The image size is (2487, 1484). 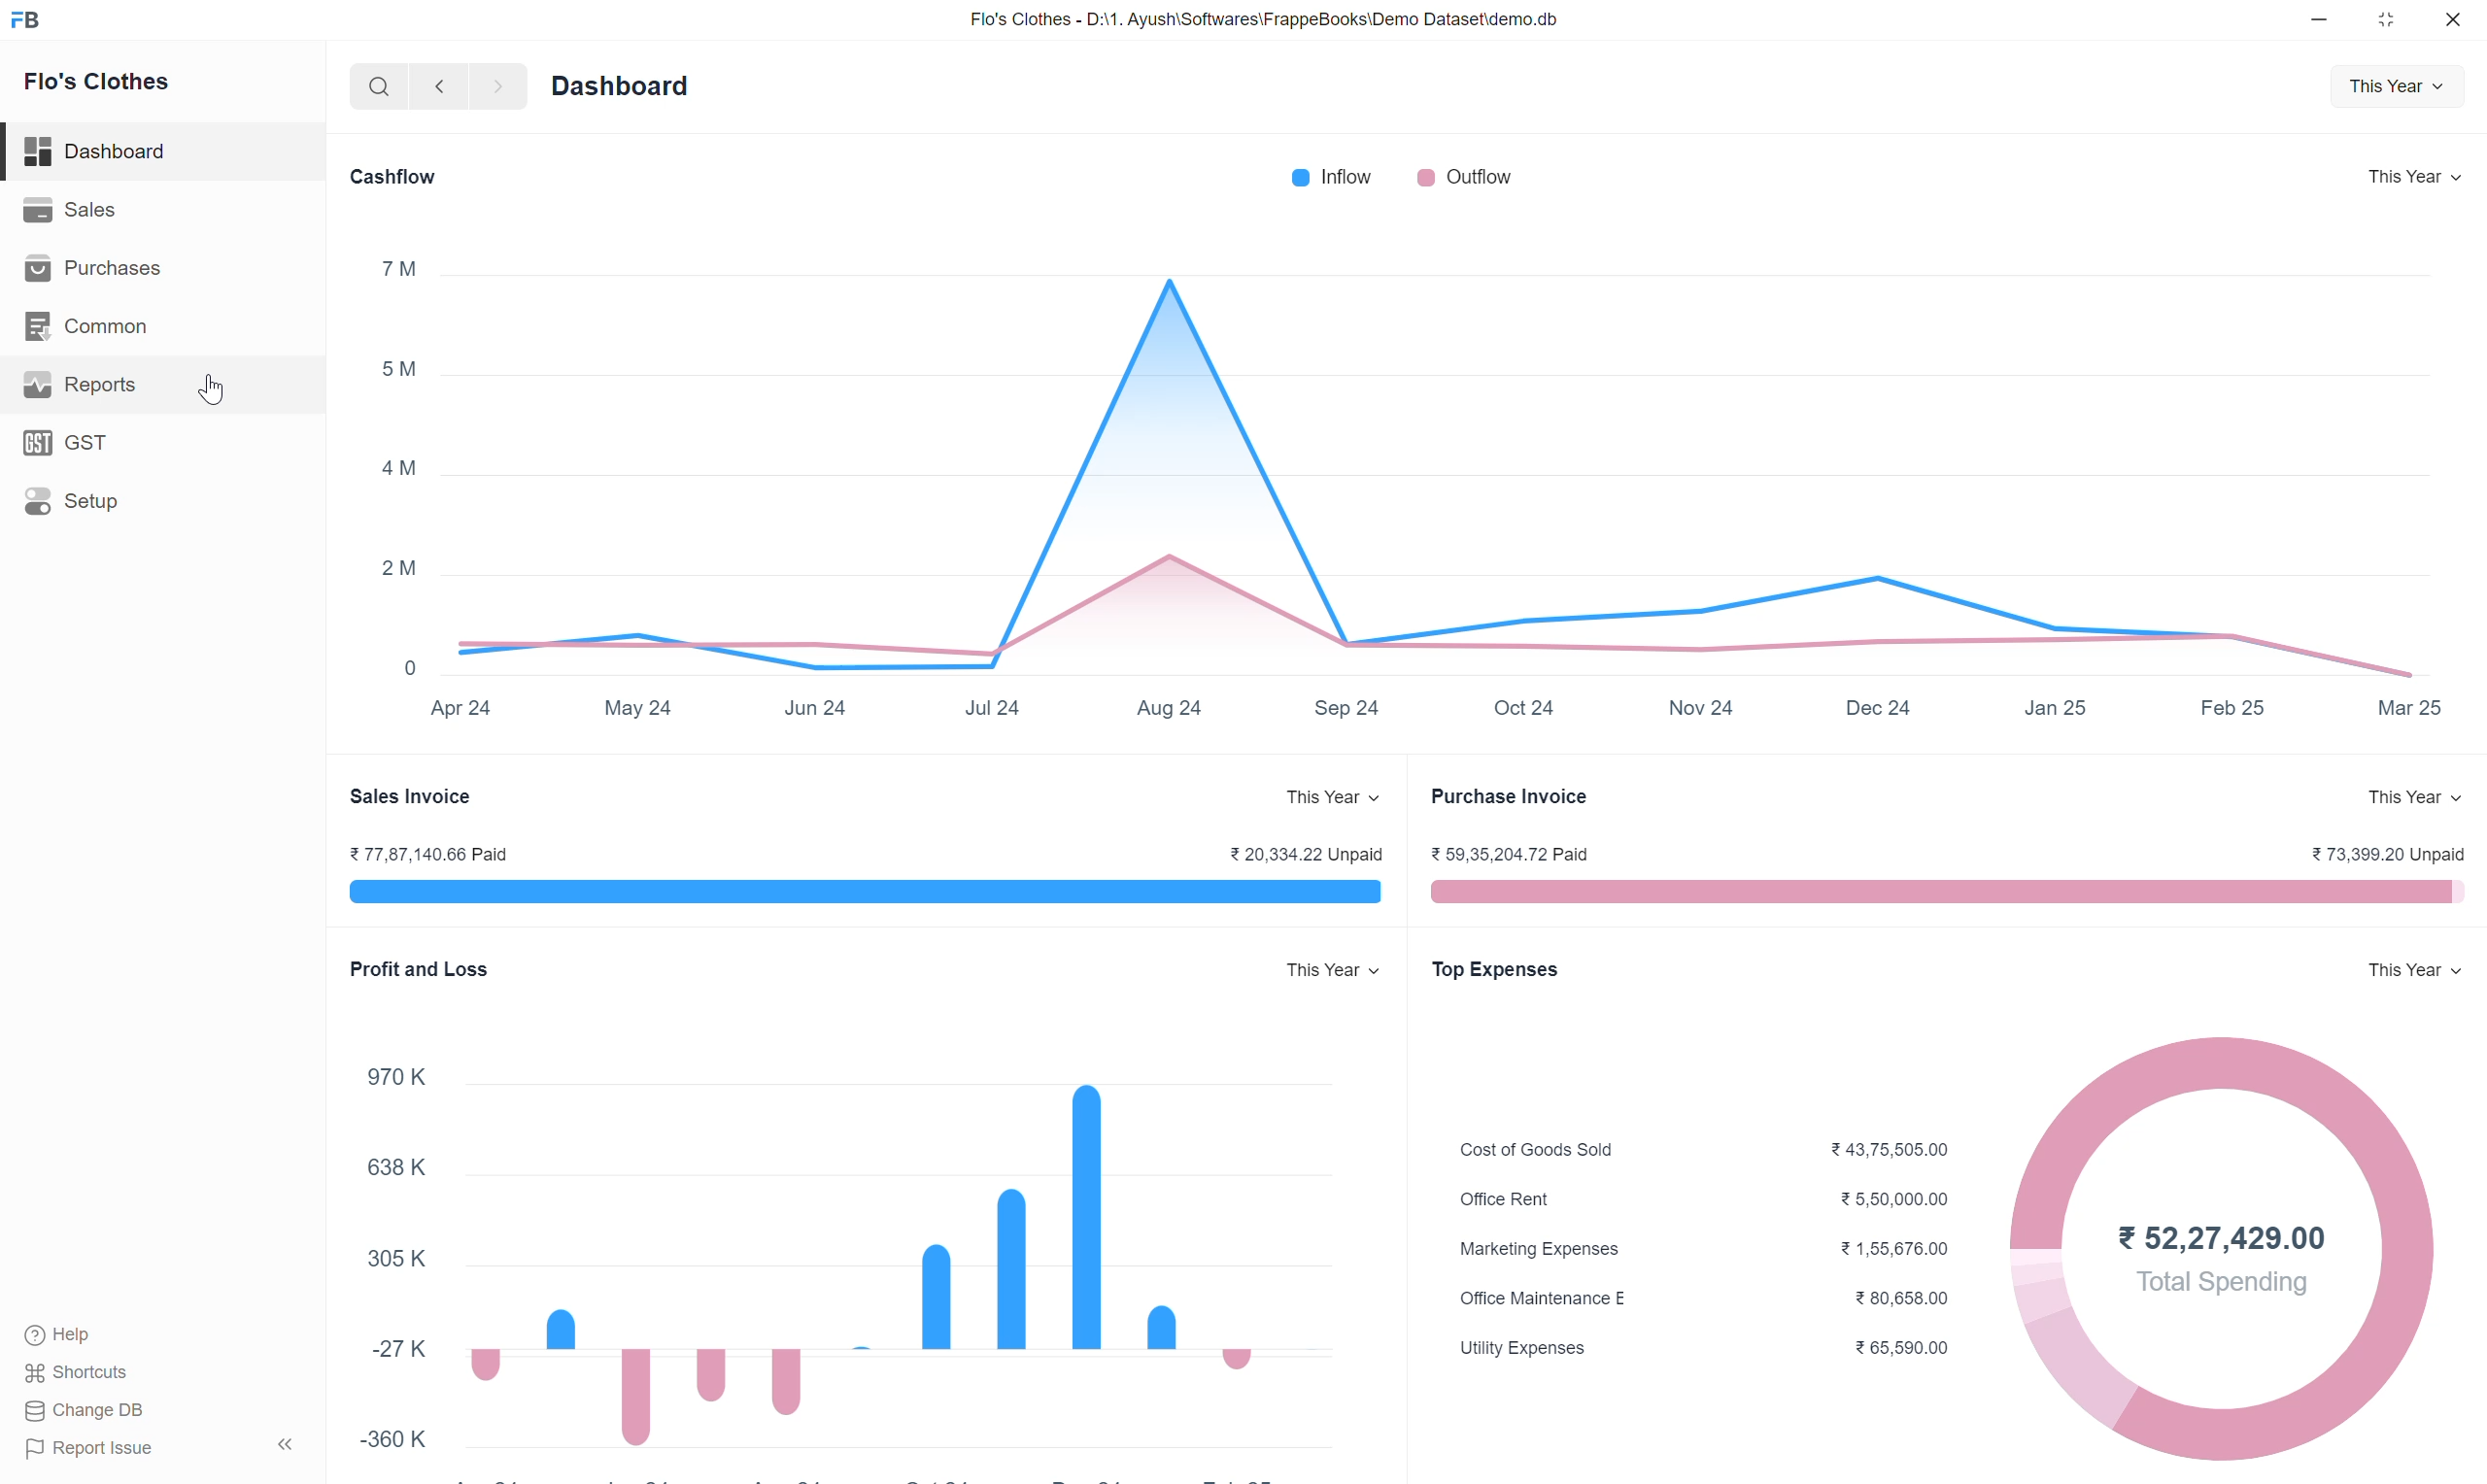 I want to click on Office Rent ¥5,50,000.00, so click(x=1718, y=1190).